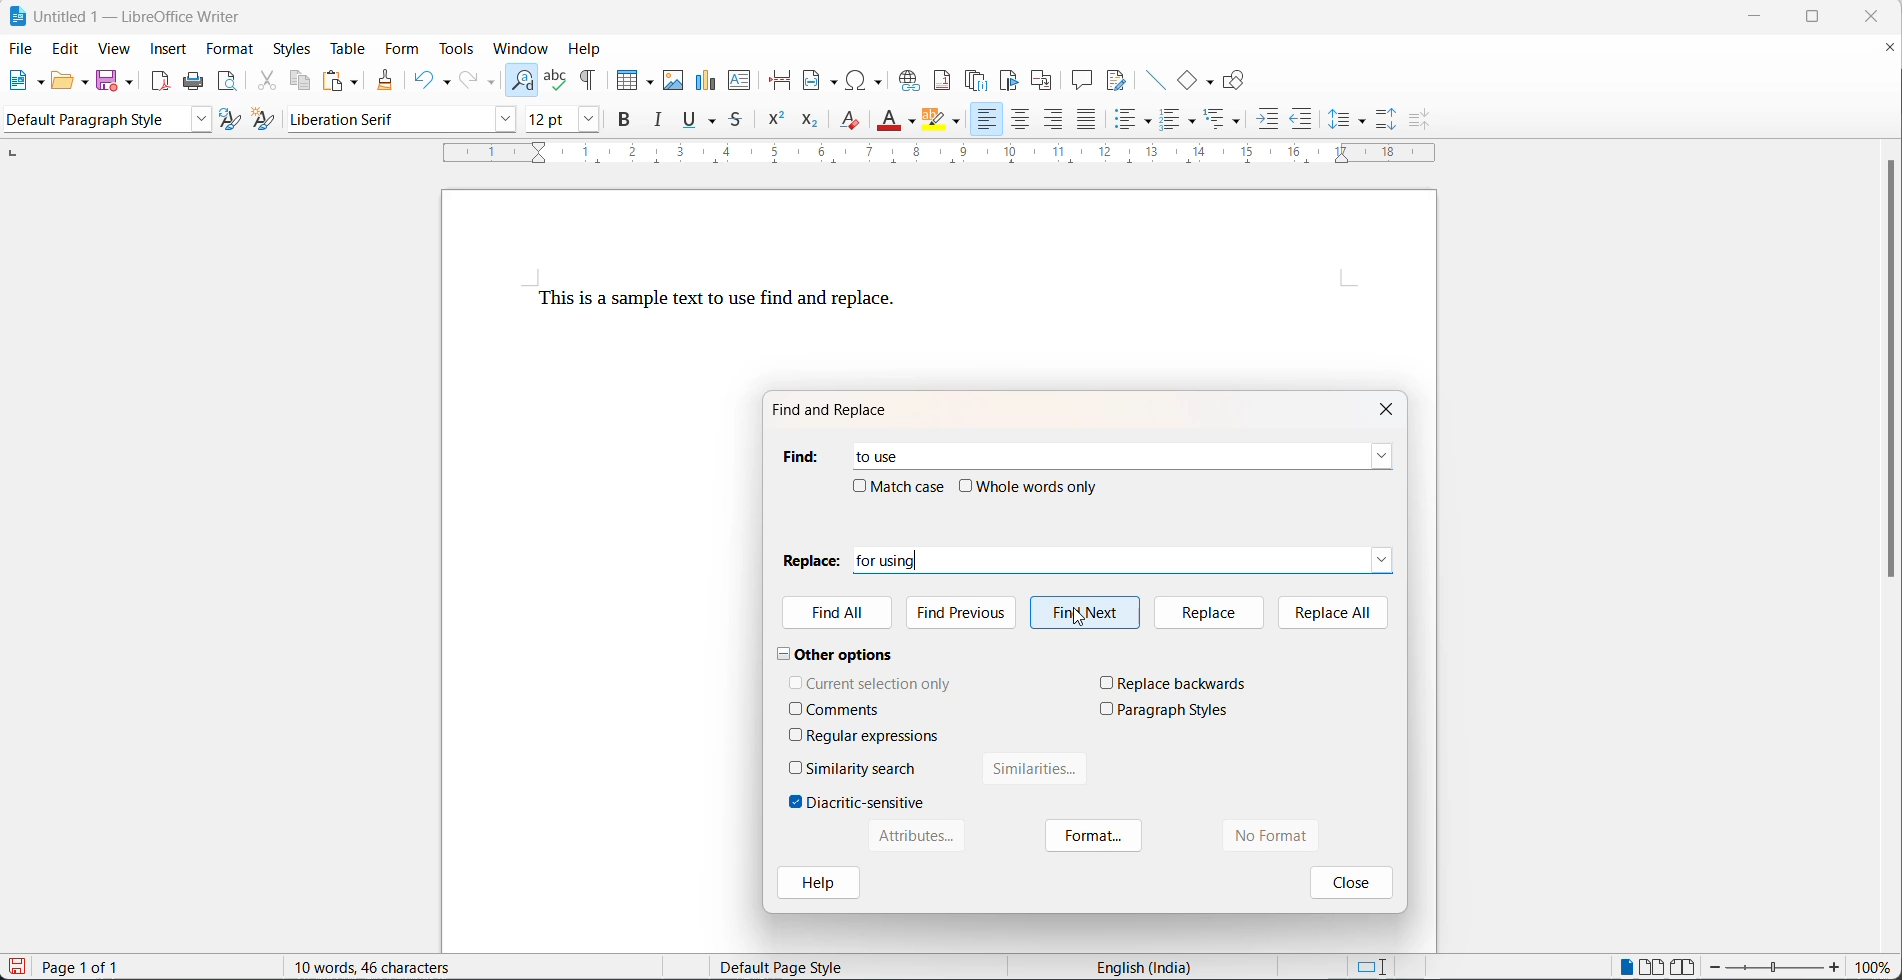 The image size is (1902, 980). I want to click on diacritic-sensitive, so click(866, 802).